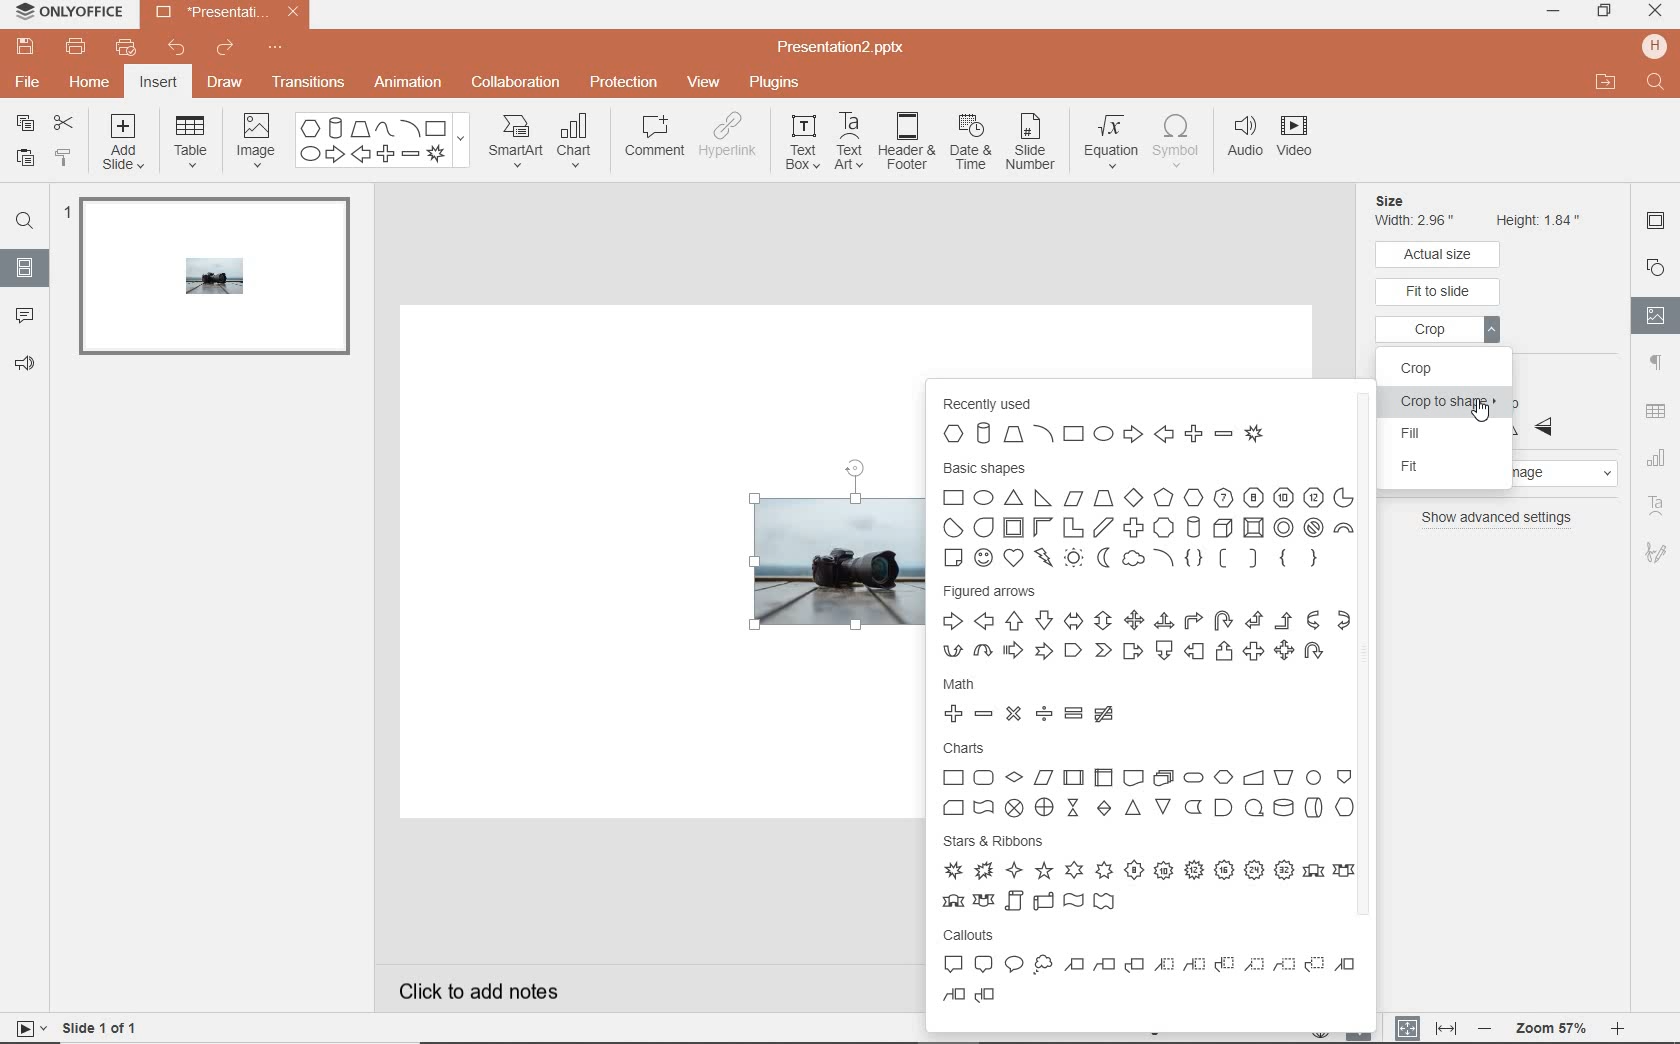  Describe the element at coordinates (849, 144) in the screenshot. I see `text art` at that location.